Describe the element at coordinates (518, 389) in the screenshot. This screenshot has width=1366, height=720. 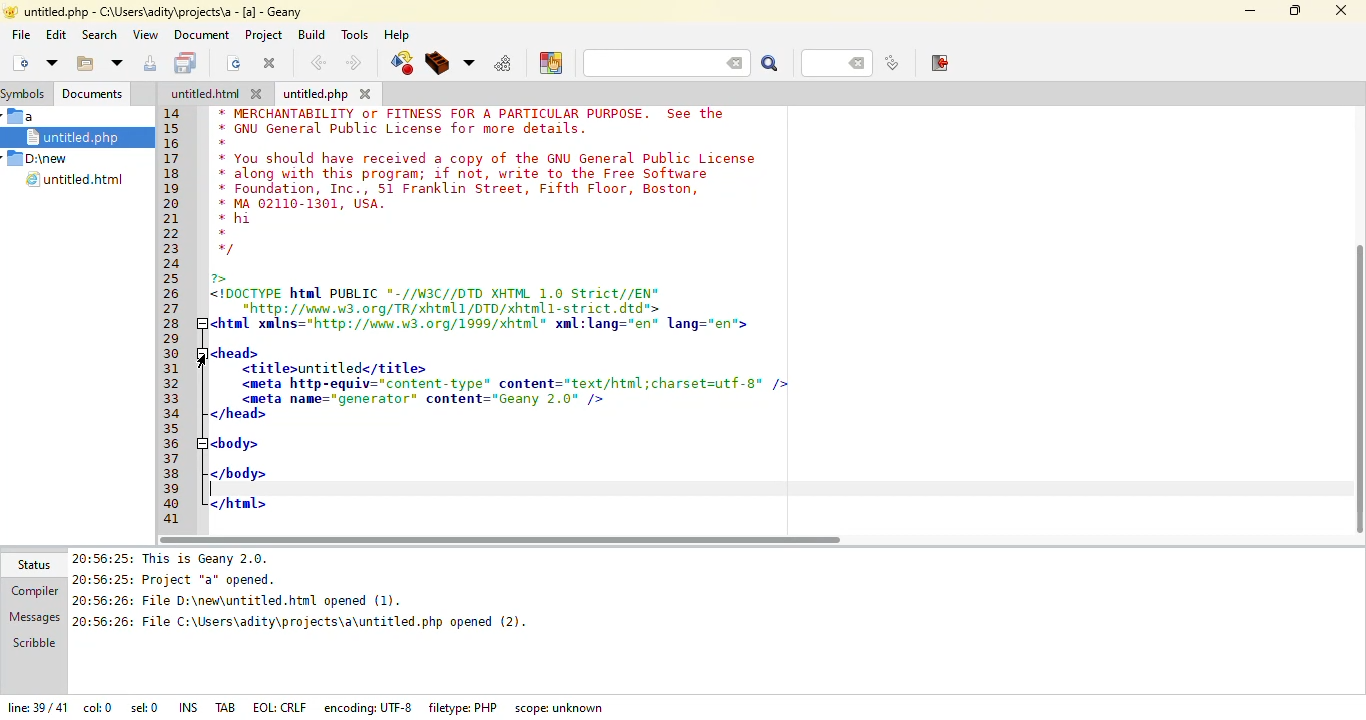
I see `?><IDOCTYPE html PUBLIC "-//W3C//DTD XHTML 1.0 Strict//EN"http:/ vn. w3org/TR/xhtal1/DTD/ahtali-strict dtd"<html xmlns="http://wai.w3.0rg/1999/xhtnl" xal:lang="en" lang="en"><head><titlesuntitlede/title><meta http-equiv="content-type" content="text/html;charset=utf-8* /><meta name="generator content="Geany 2.0" /></head><body></html>` at that location.